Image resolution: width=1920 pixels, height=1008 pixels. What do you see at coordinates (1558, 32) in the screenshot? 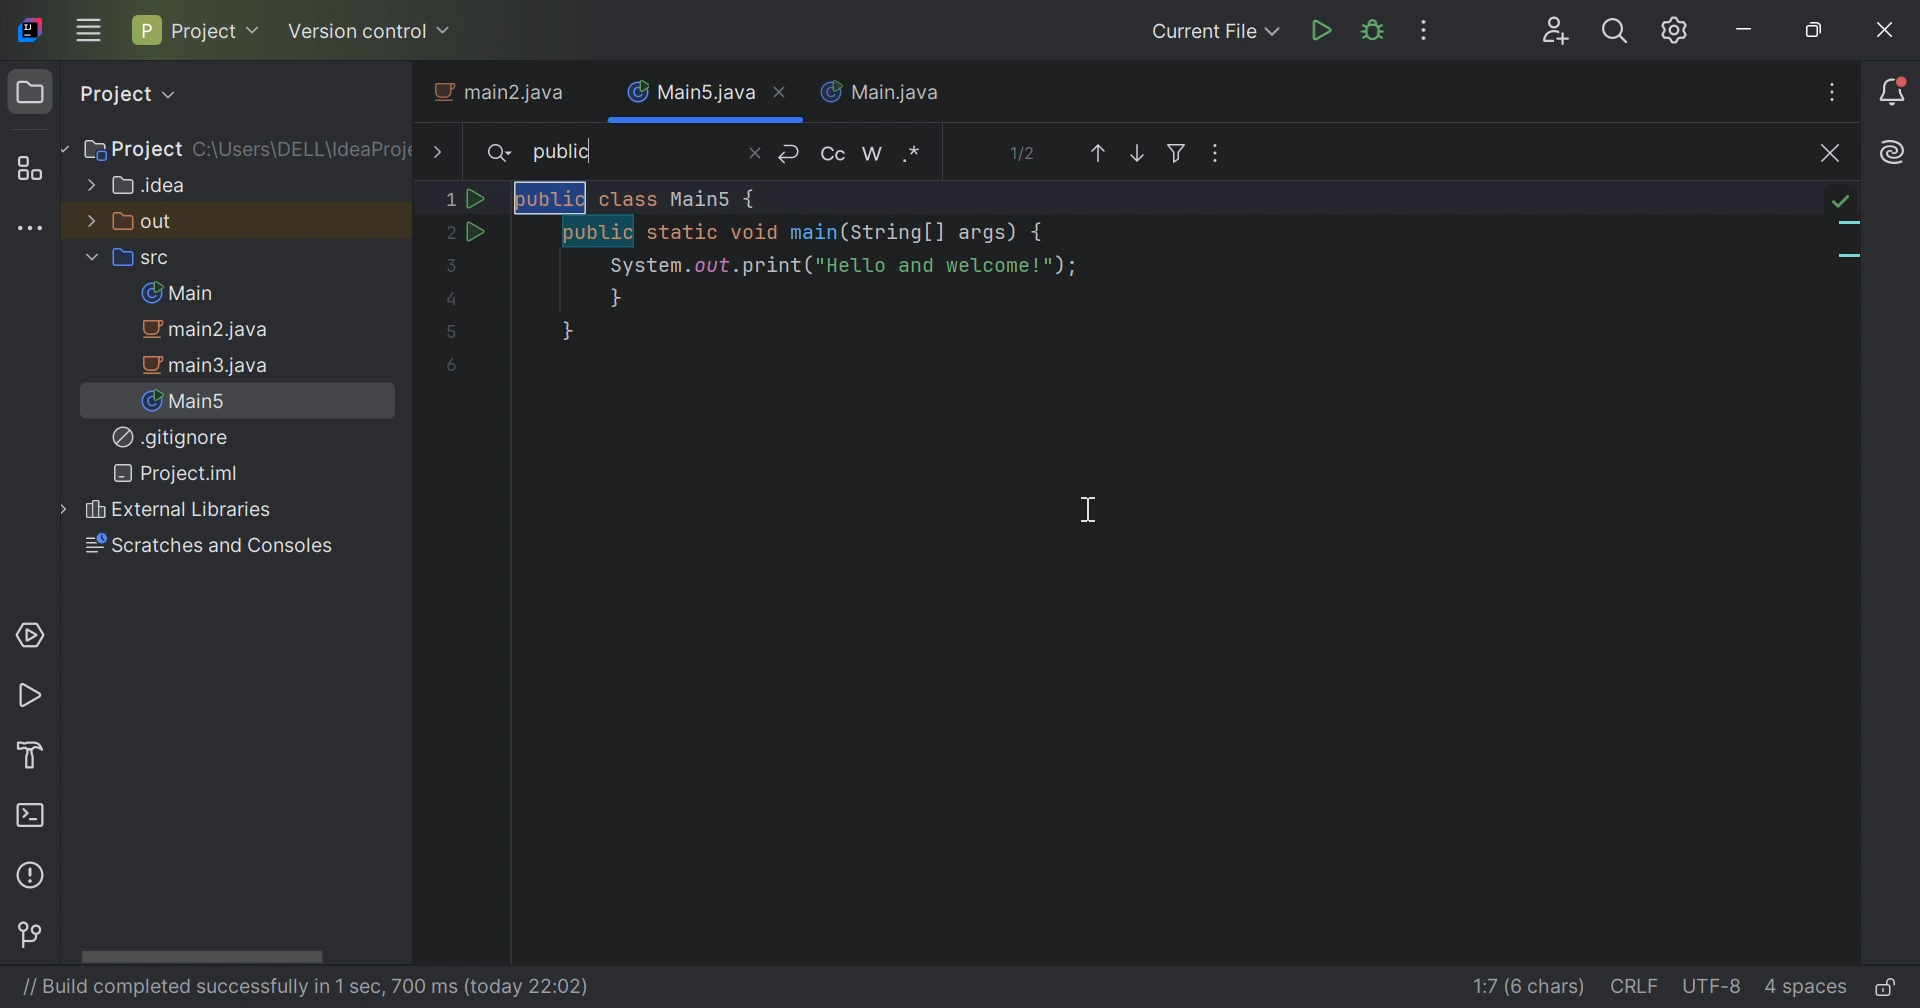
I see `Code With Me` at bounding box center [1558, 32].